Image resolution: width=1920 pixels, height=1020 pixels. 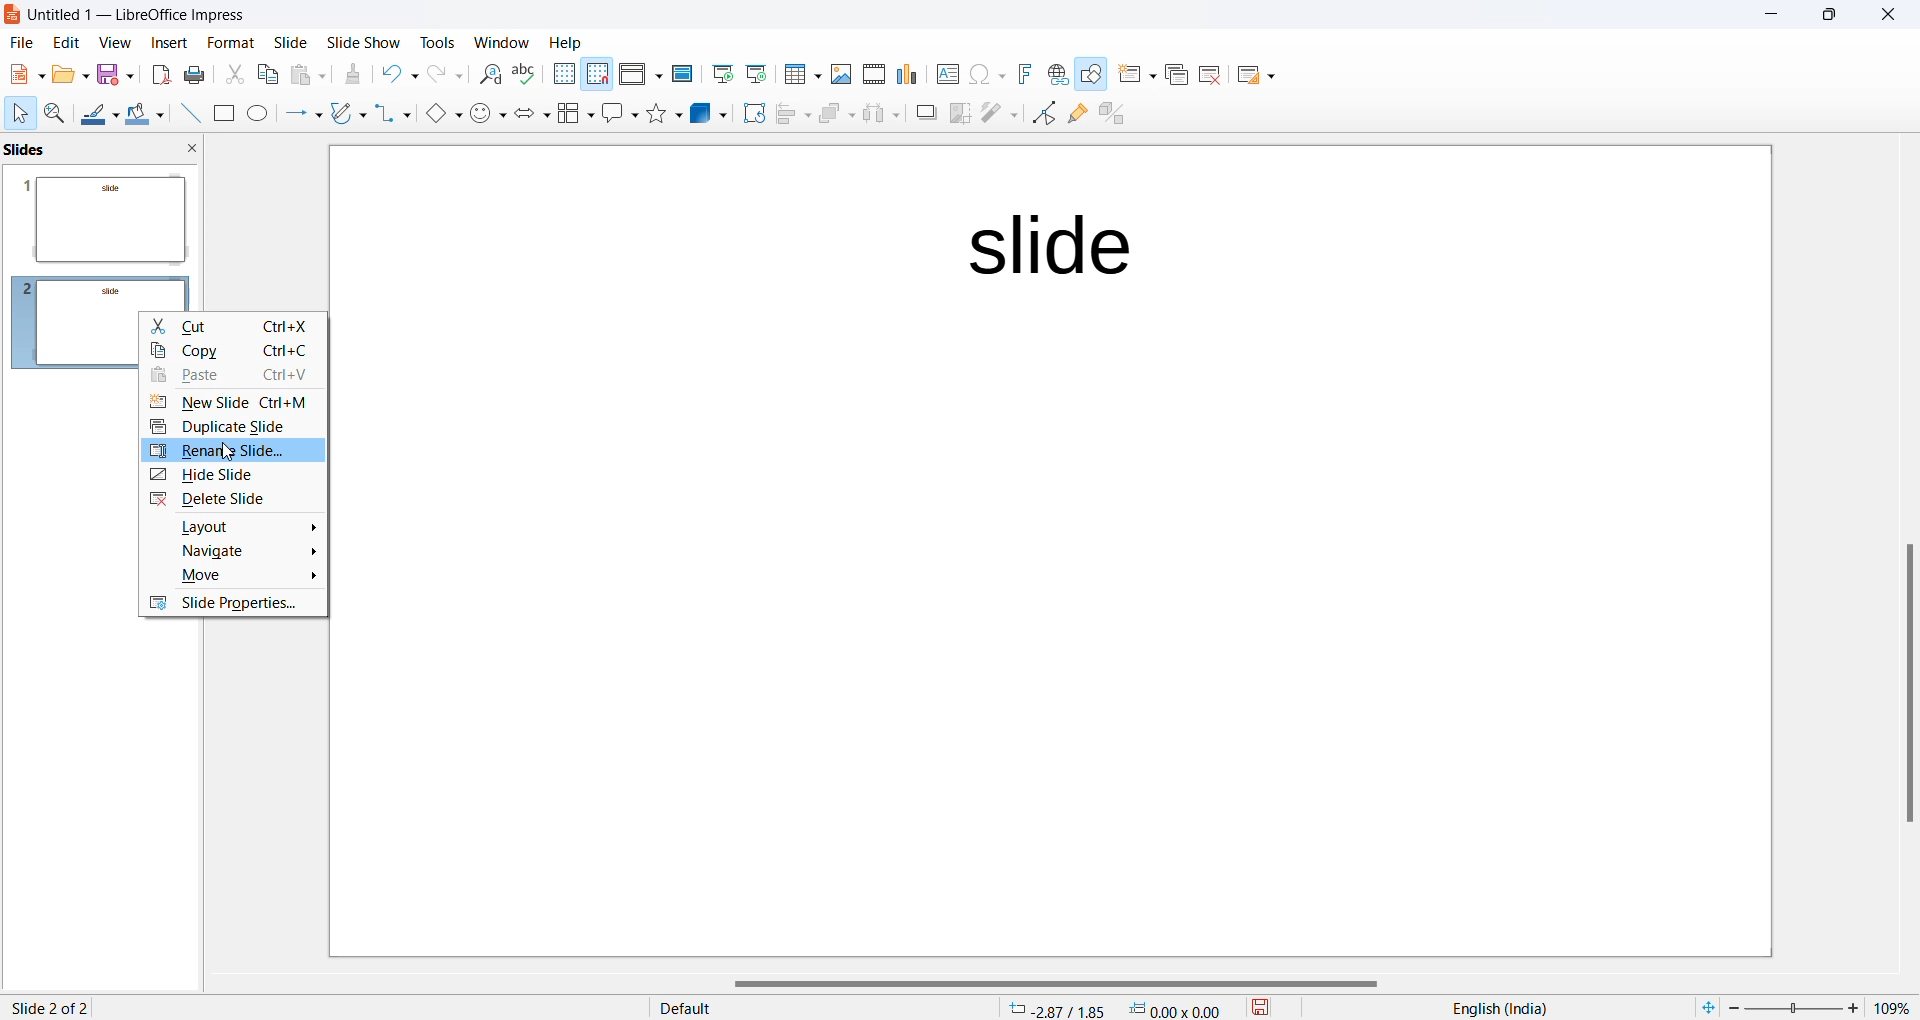 I want to click on crop image, so click(x=957, y=114).